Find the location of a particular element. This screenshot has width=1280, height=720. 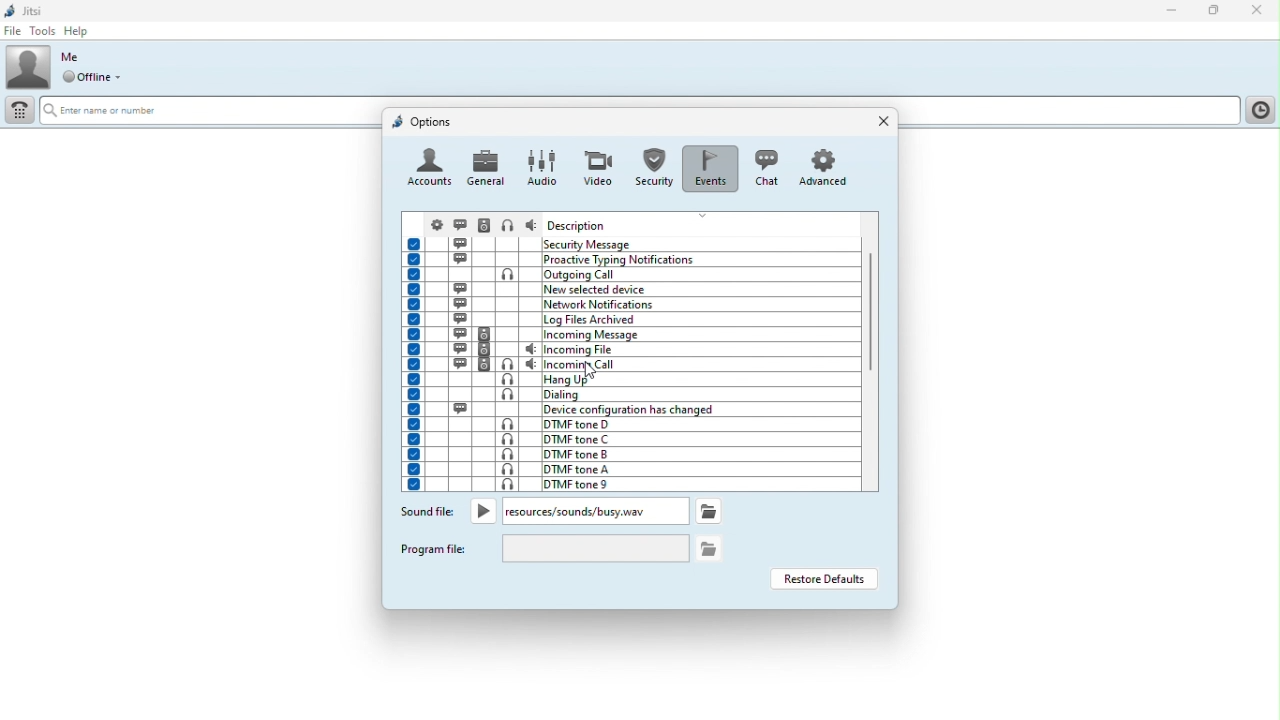

cursor is located at coordinates (591, 370).